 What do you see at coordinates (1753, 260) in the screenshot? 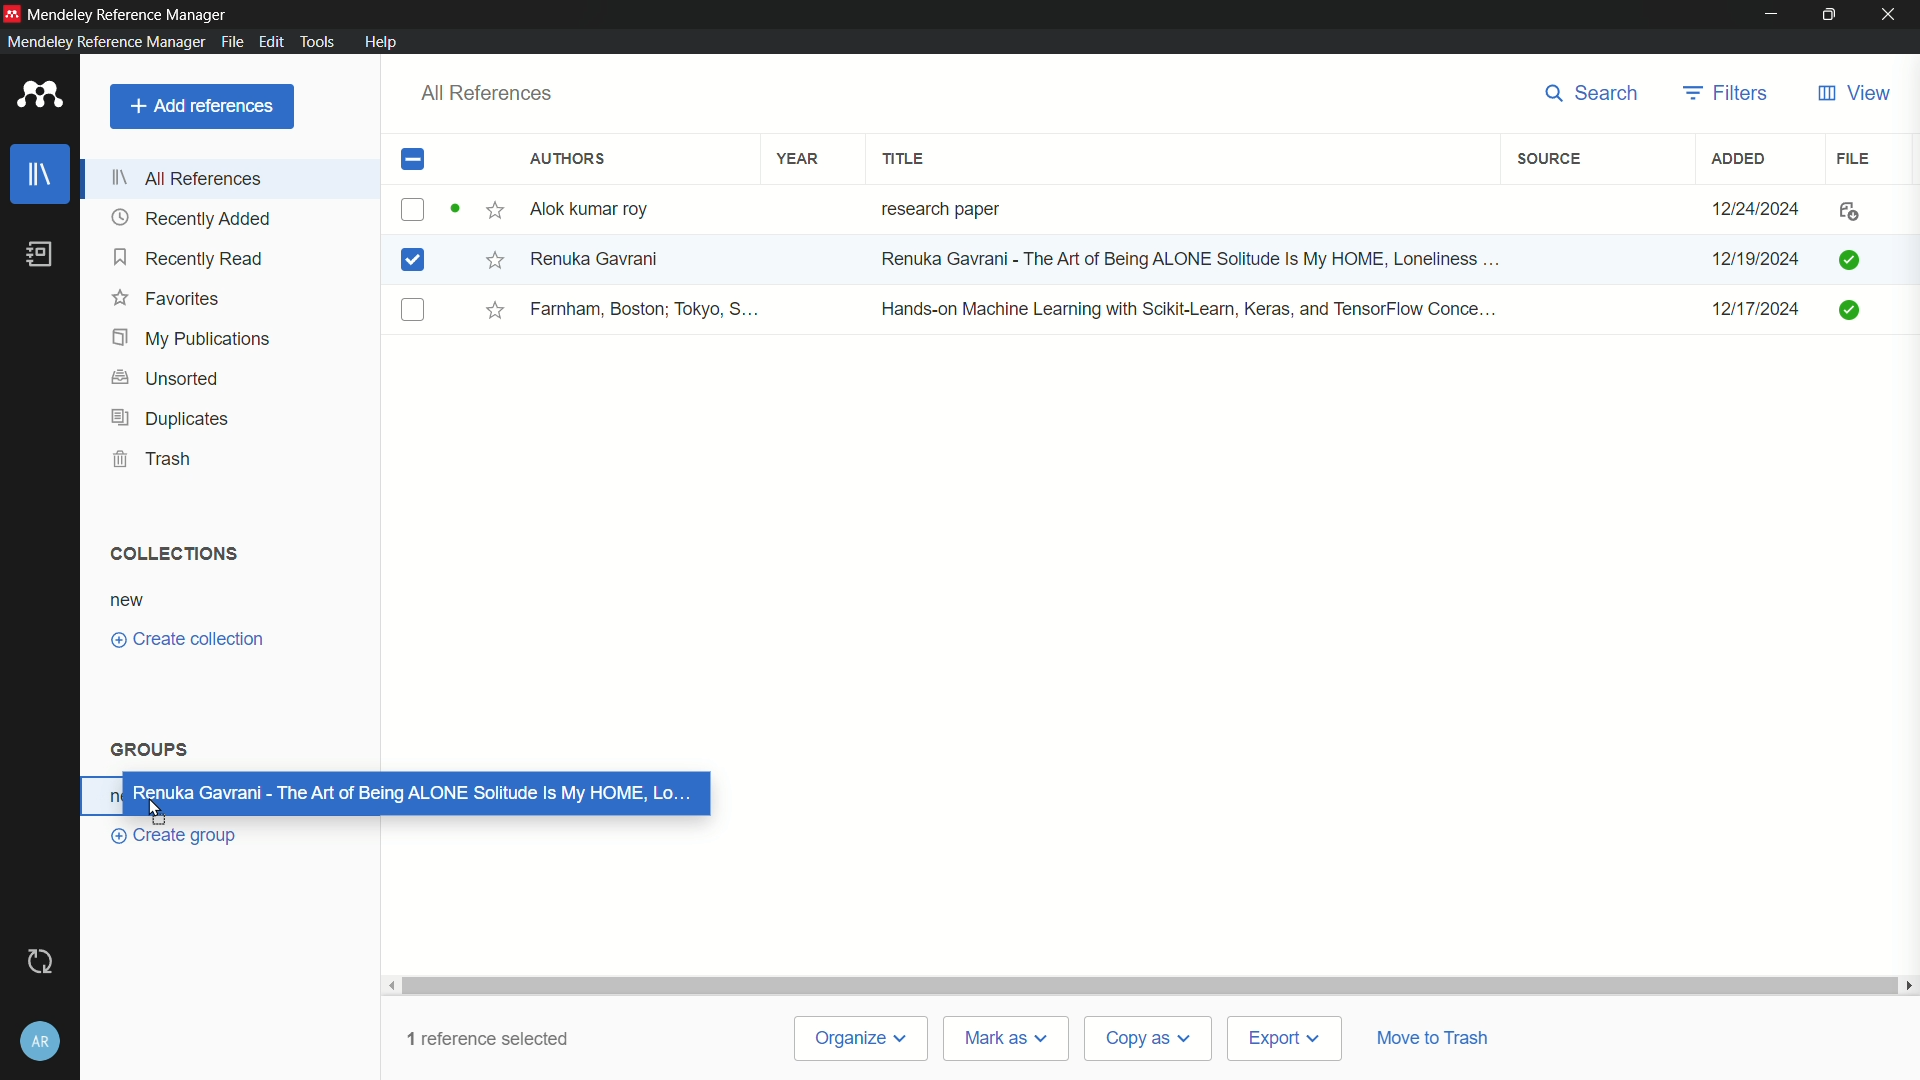
I see `Date` at bounding box center [1753, 260].